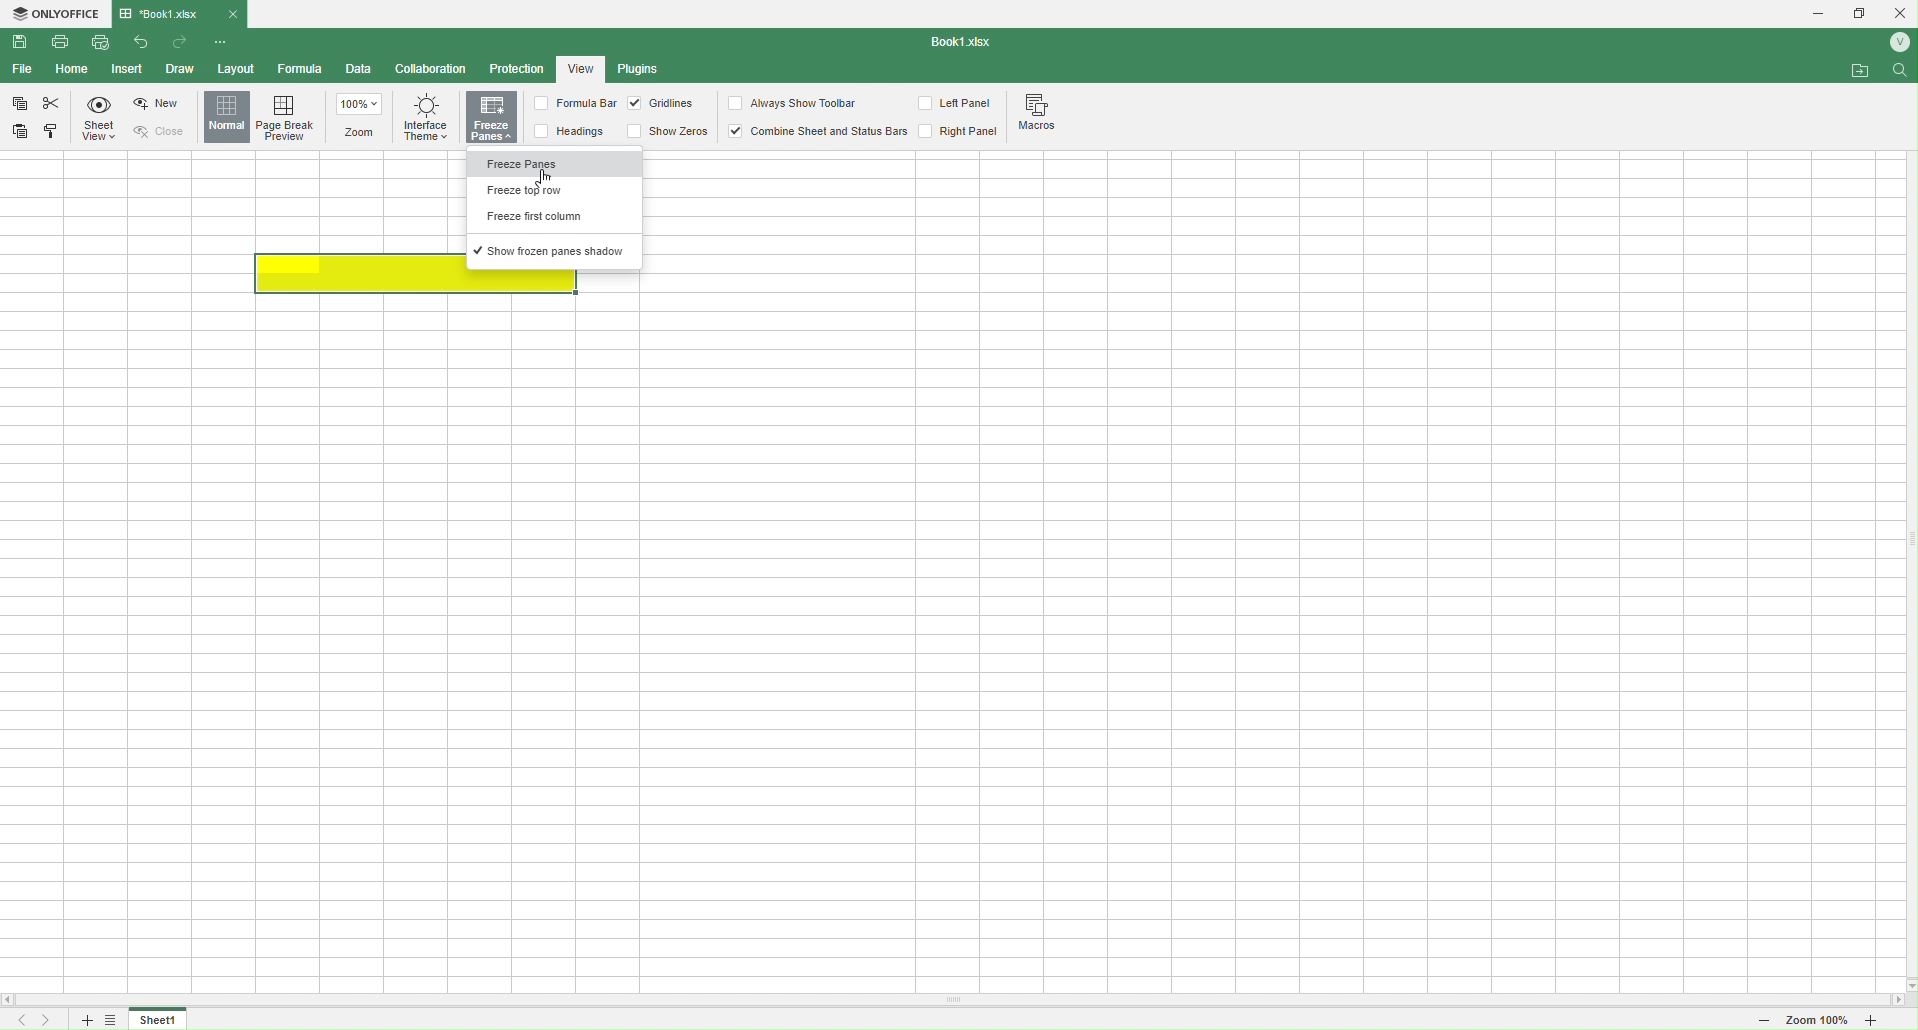 The height and width of the screenshot is (1030, 1918). Describe the element at coordinates (181, 44) in the screenshot. I see `Redo` at that location.